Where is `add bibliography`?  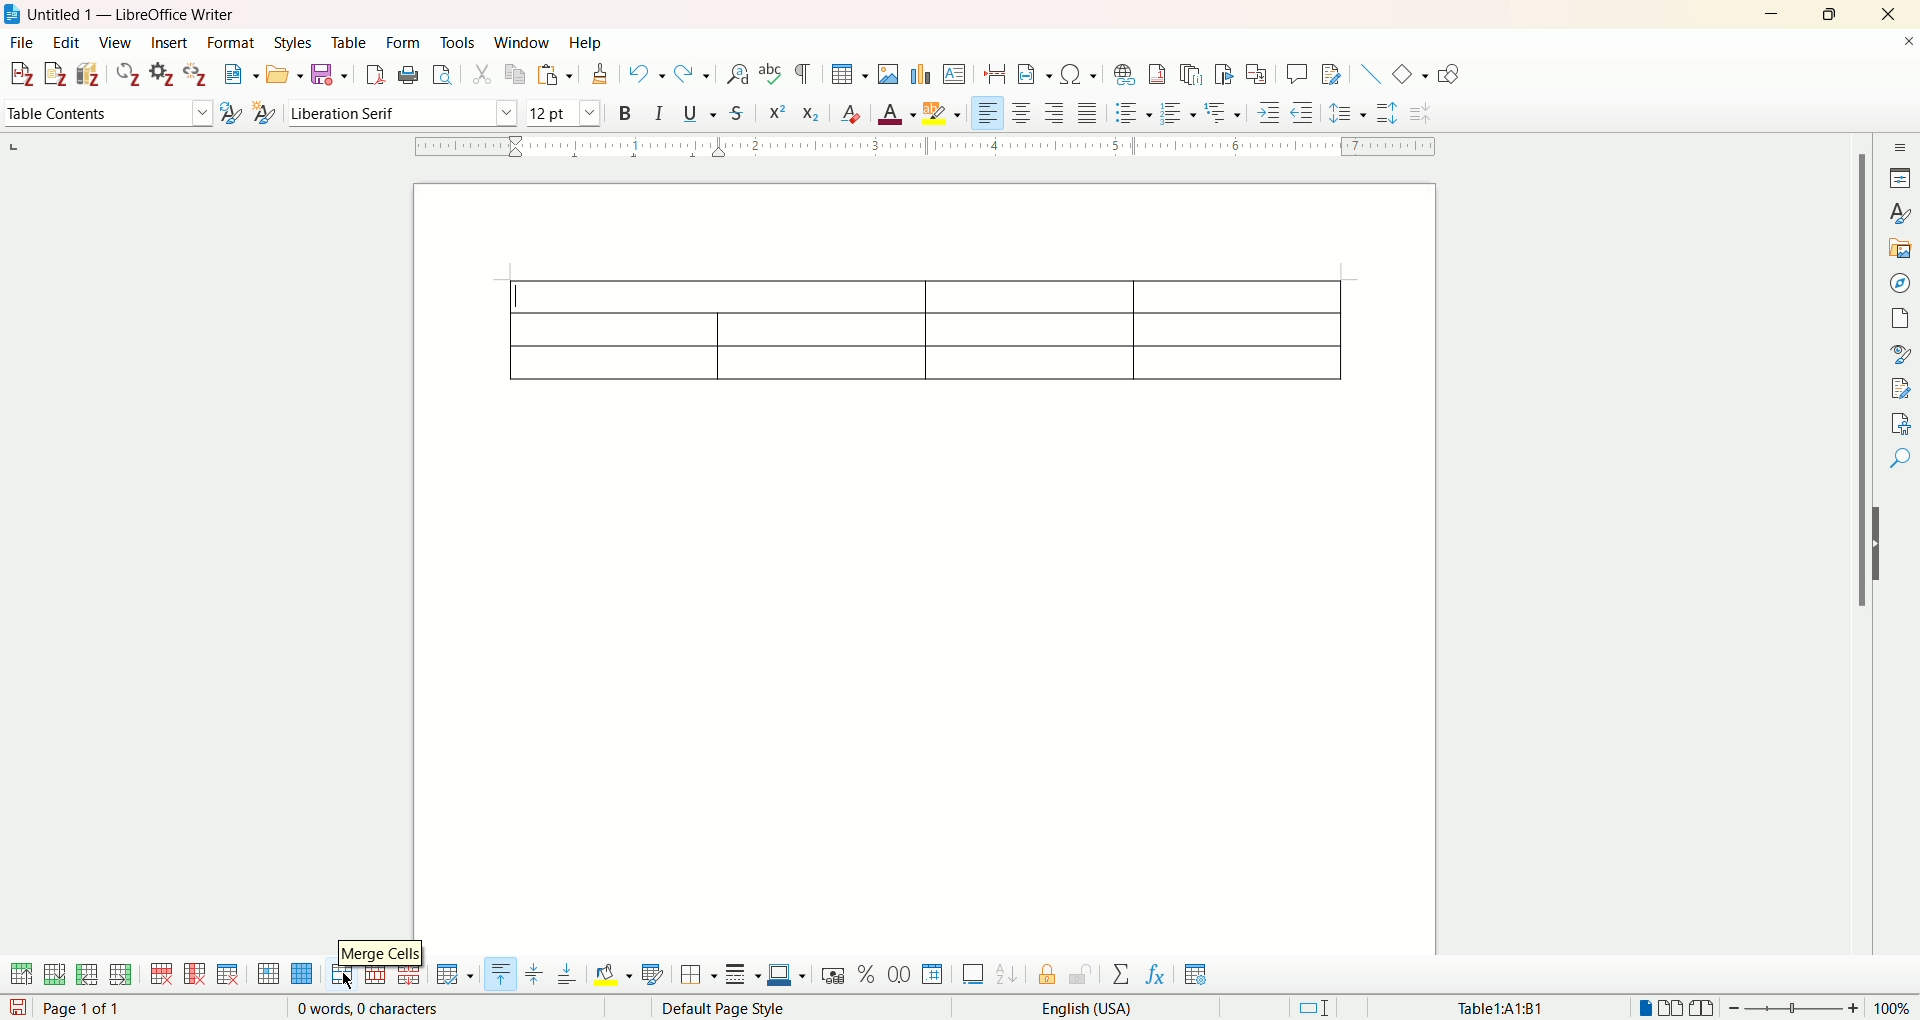
add bibliography is located at coordinates (88, 73).